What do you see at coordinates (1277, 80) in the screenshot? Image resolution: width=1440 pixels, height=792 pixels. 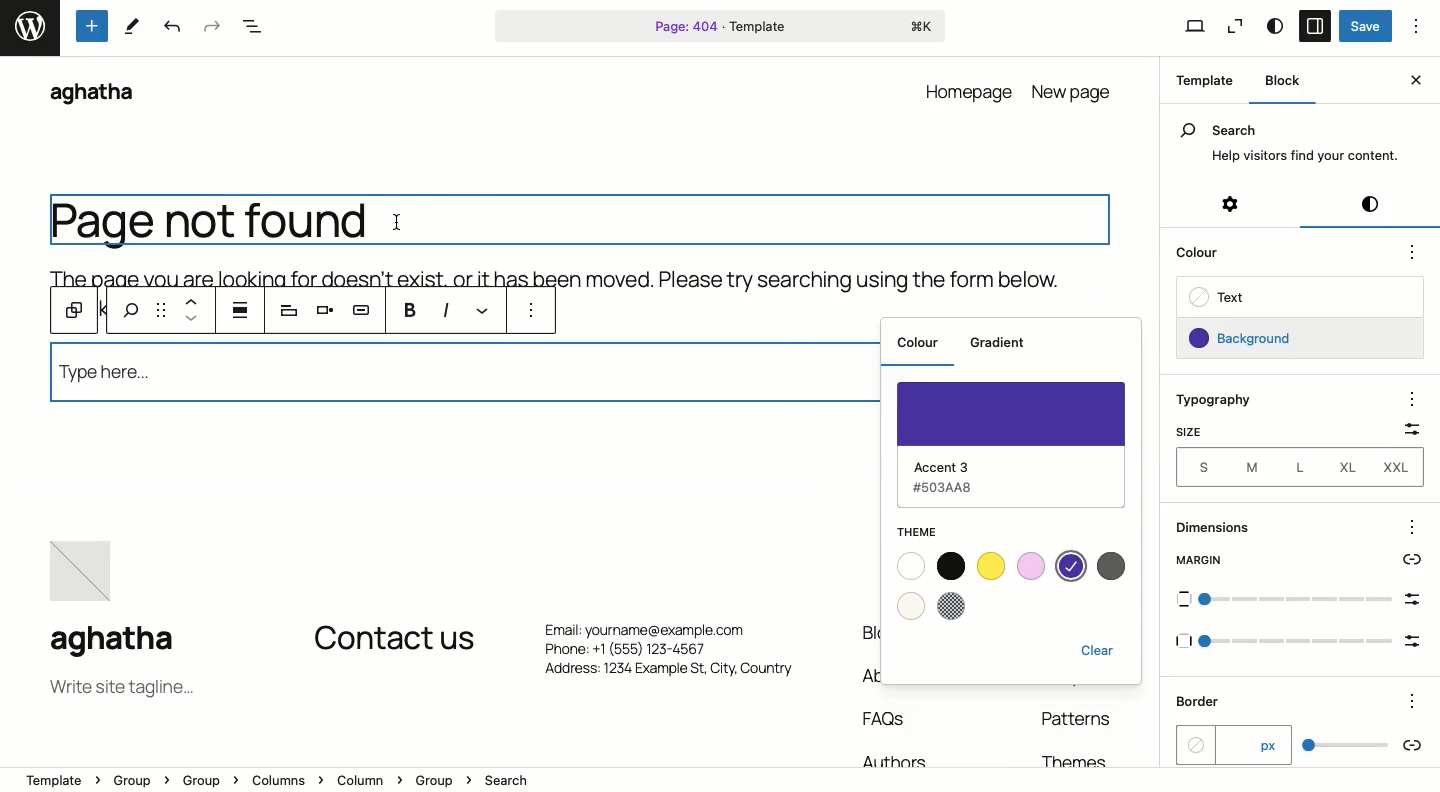 I see `Block` at bounding box center [1277, 80].